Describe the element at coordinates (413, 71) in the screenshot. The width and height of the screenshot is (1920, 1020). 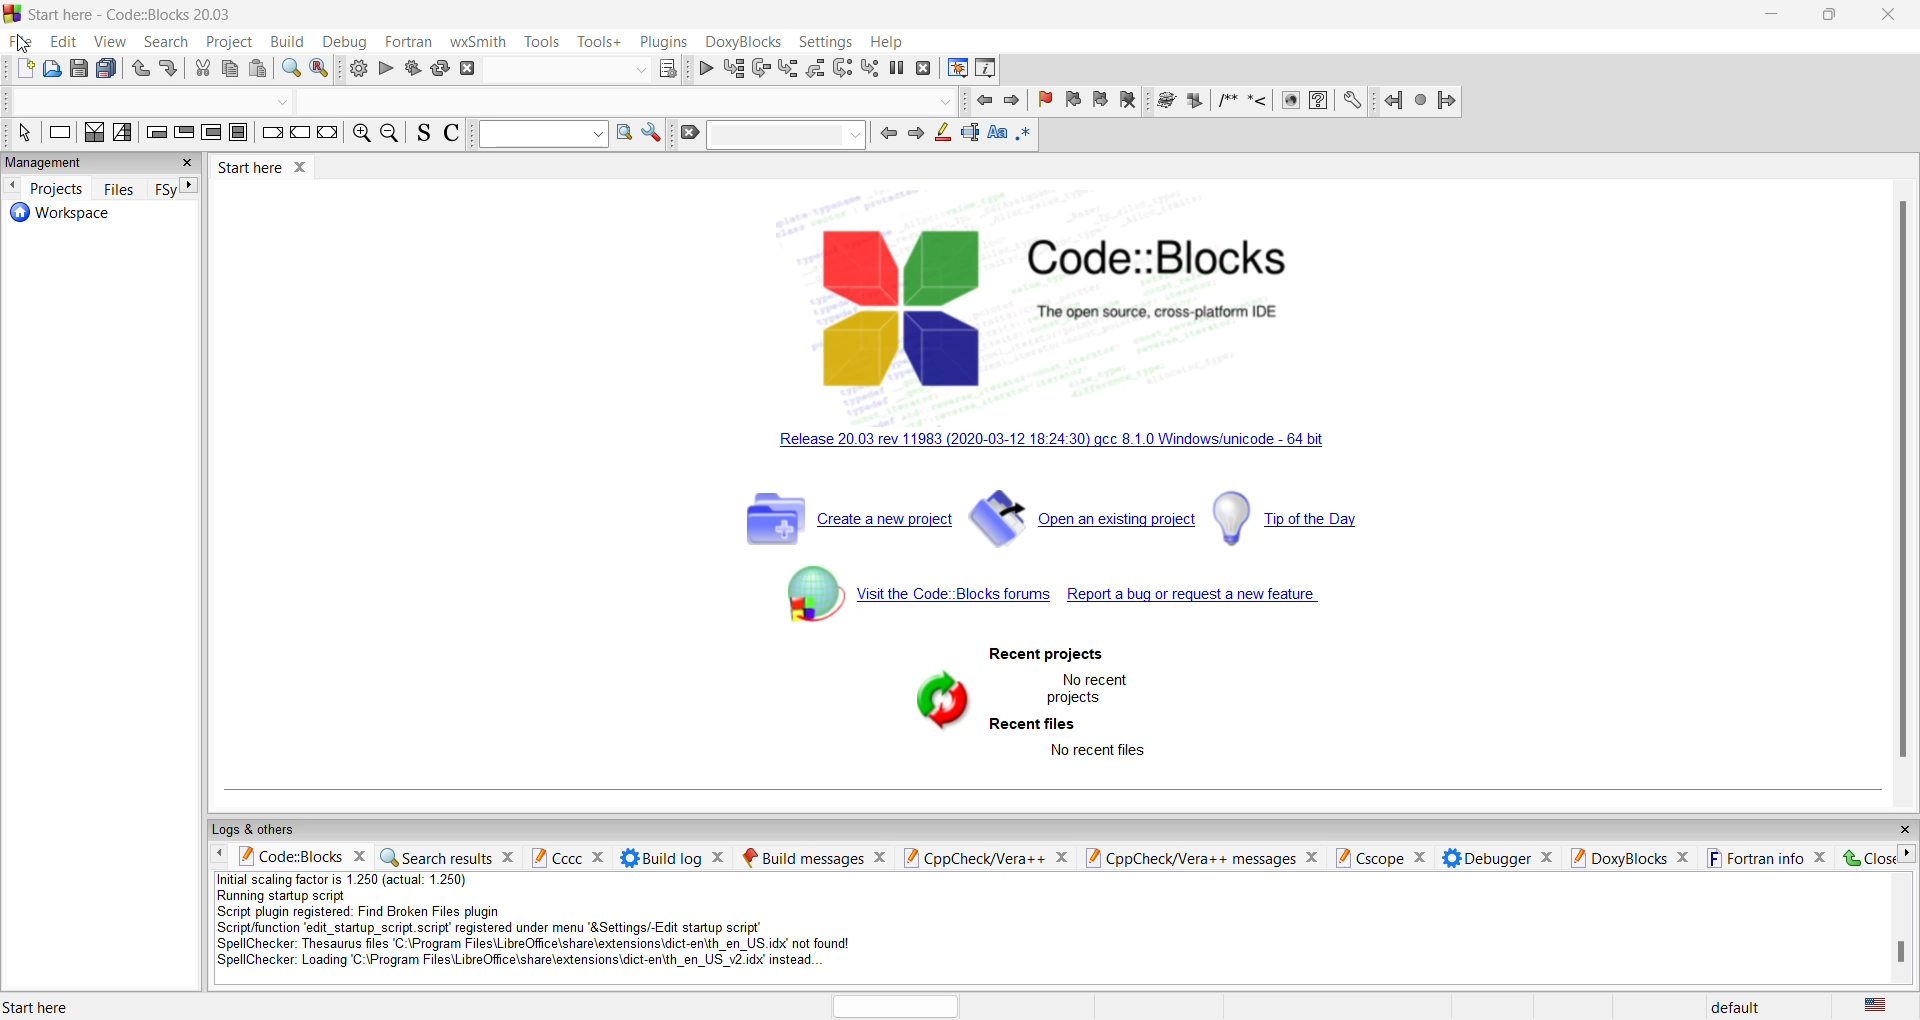
I see `build` at that location.